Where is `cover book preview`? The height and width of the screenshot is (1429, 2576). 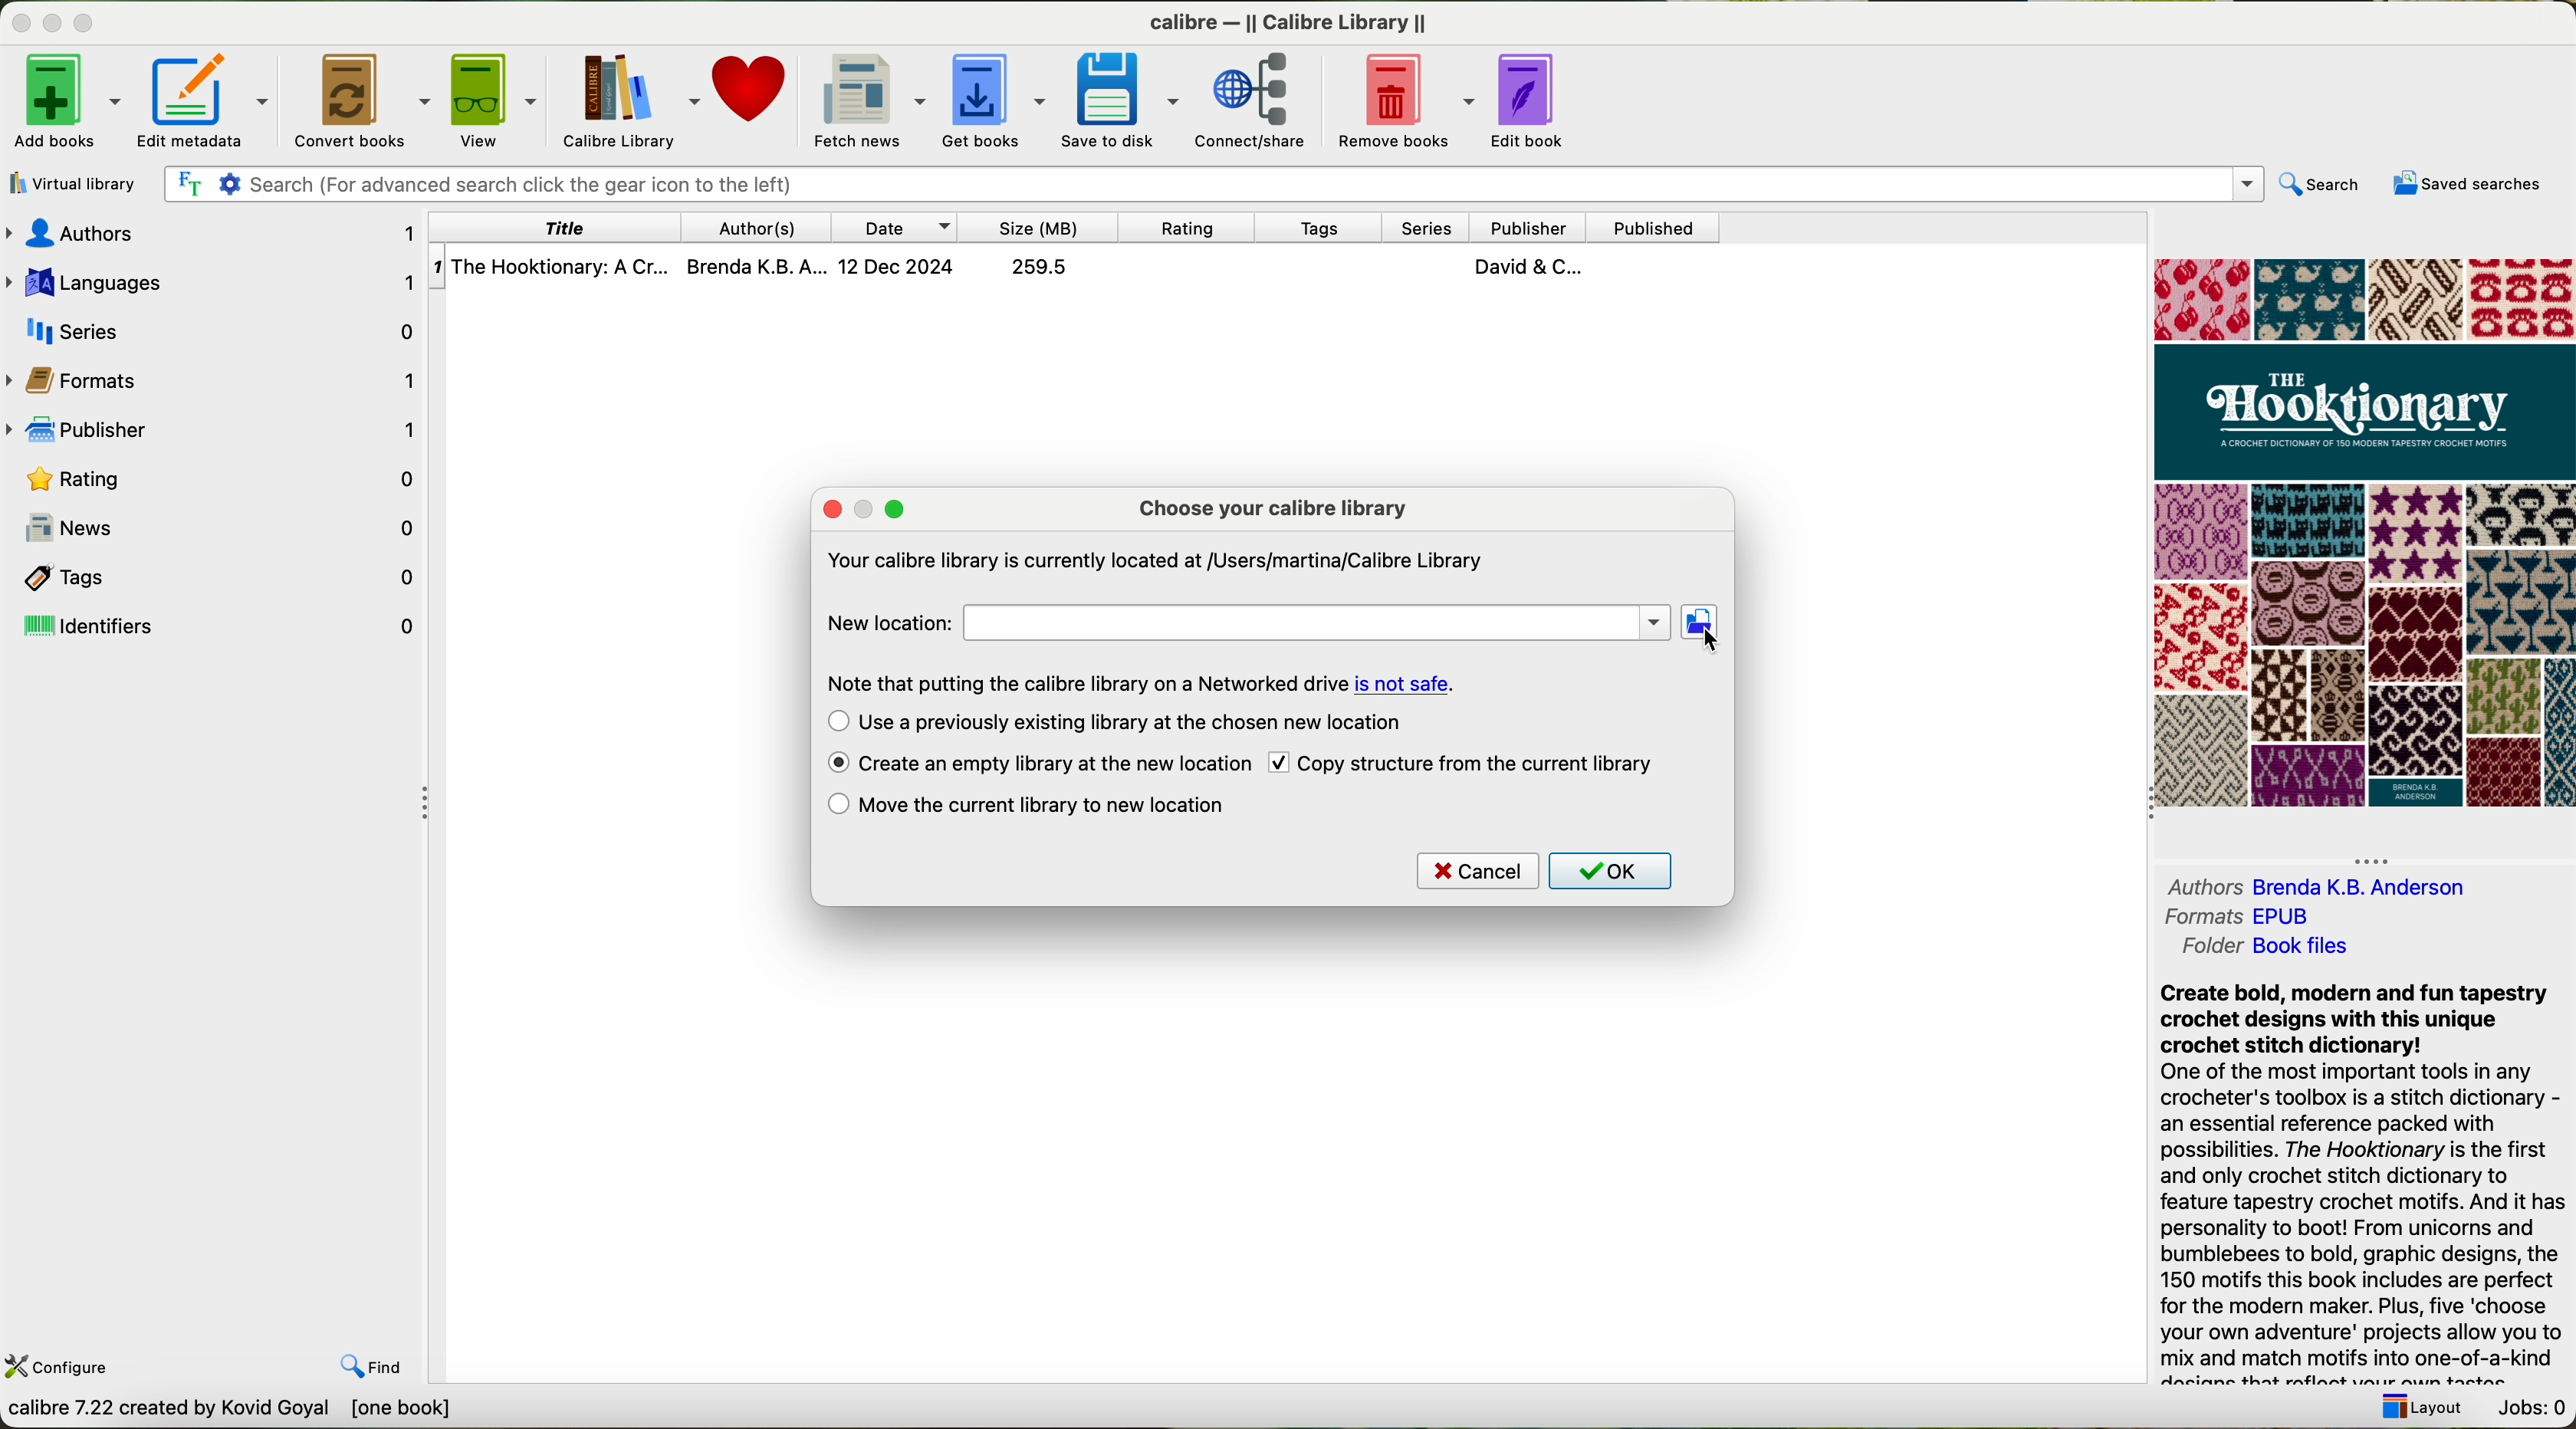
cover book preview is located at coordinates (2362, 534).